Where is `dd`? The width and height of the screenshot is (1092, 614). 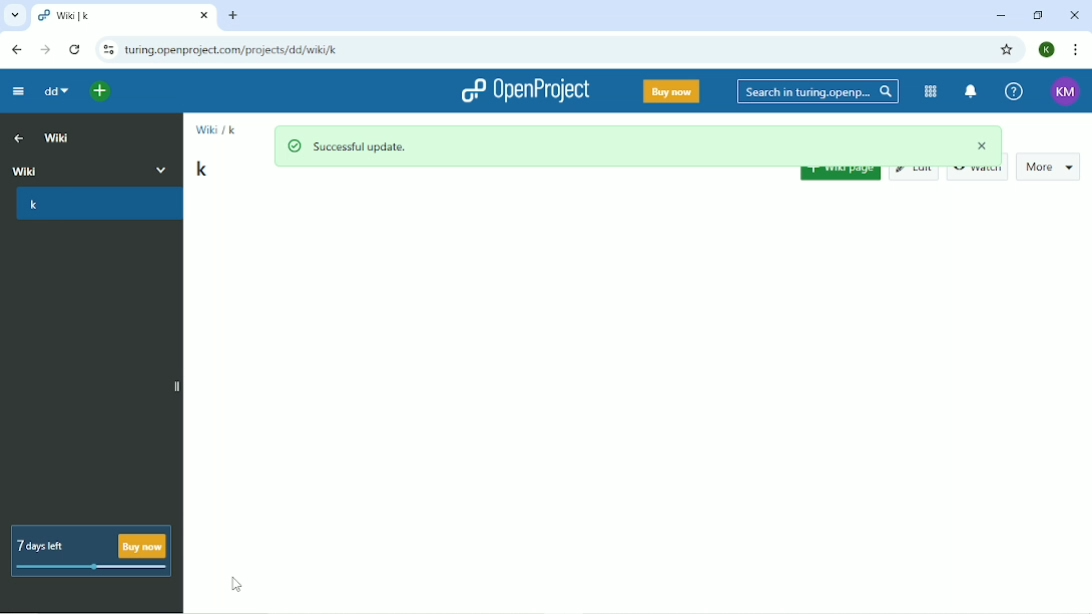
dd is located at coordinates (52, 92).